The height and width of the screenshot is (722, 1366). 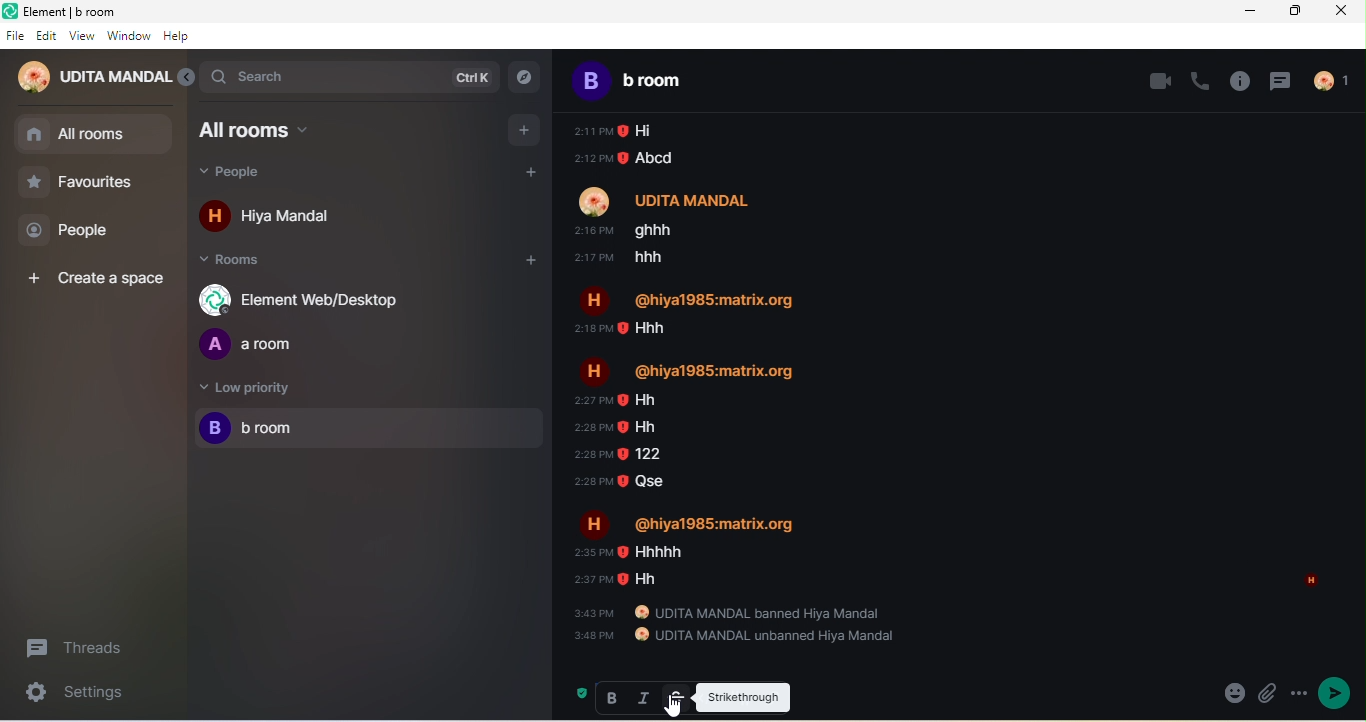 I want to click on more options, so click(x=1299, y=692).